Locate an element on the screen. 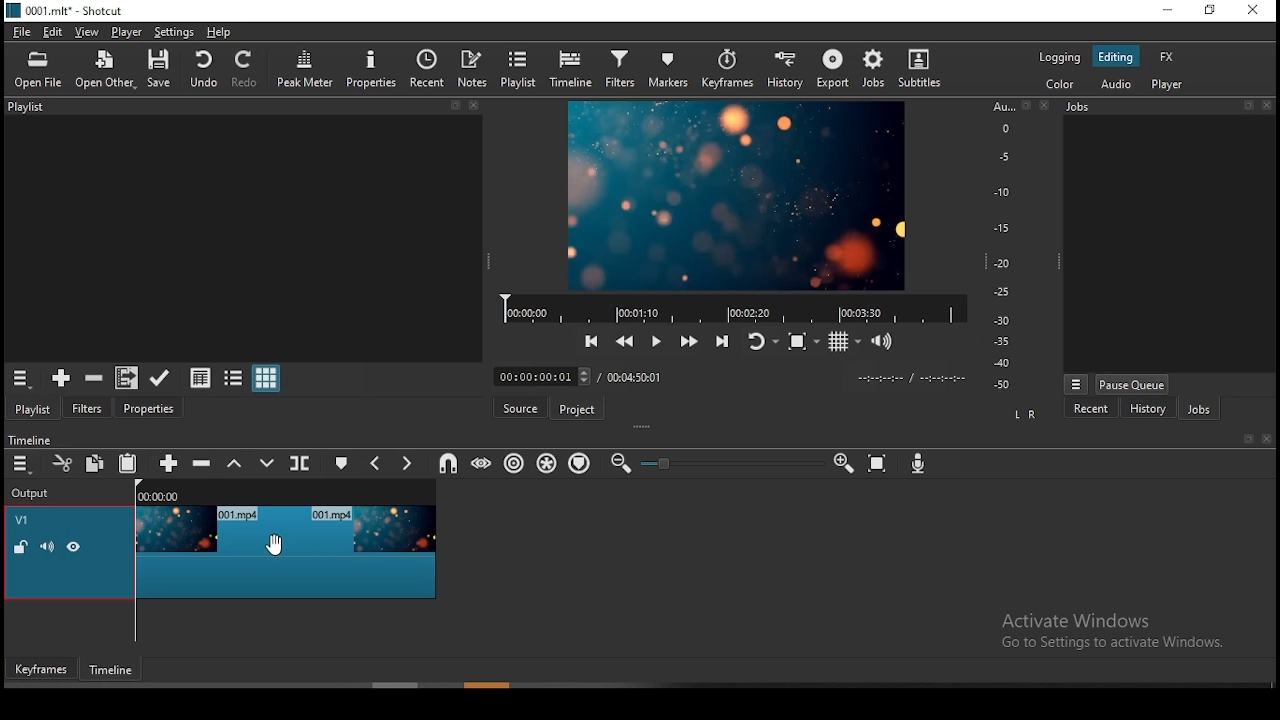 The width and height of the screenshot is (1280, 720). track duration is located at coordinates (635, 377).